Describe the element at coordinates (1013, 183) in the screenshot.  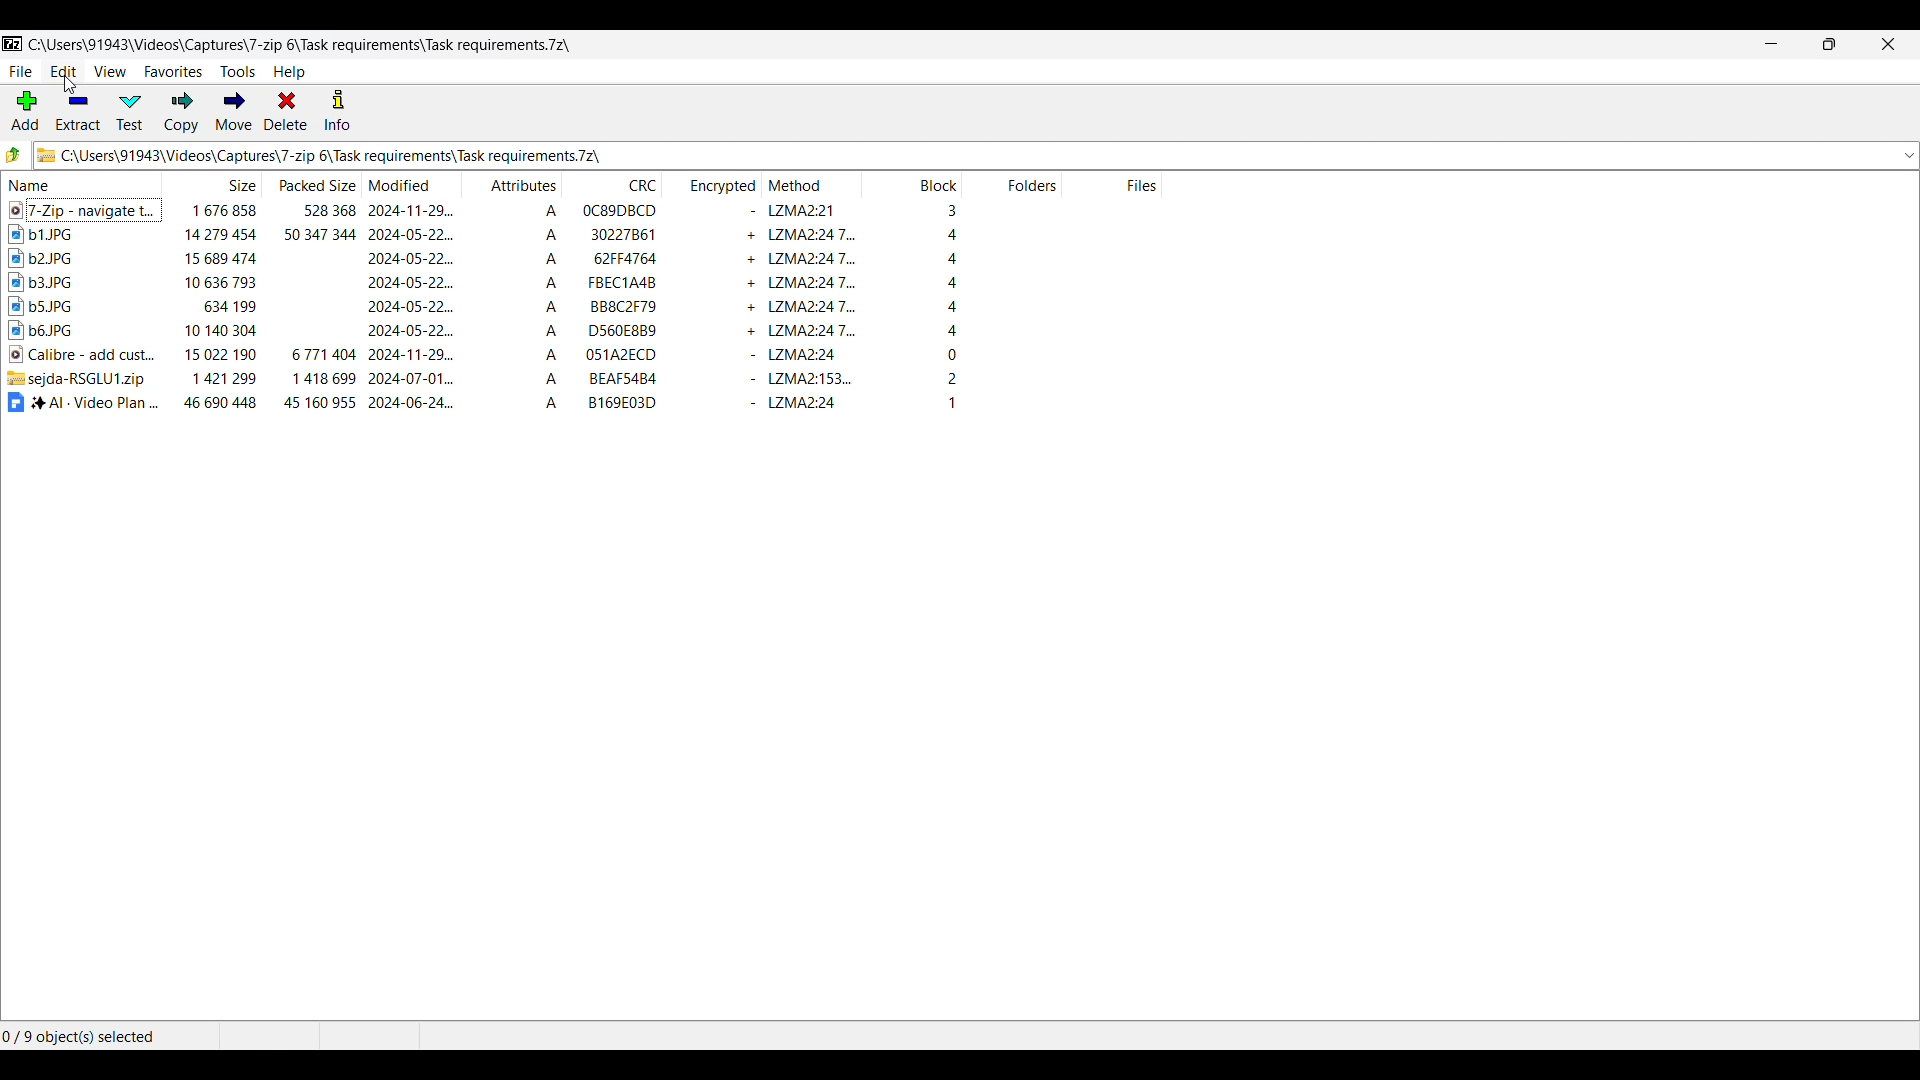
I see `Folder column` at that location.